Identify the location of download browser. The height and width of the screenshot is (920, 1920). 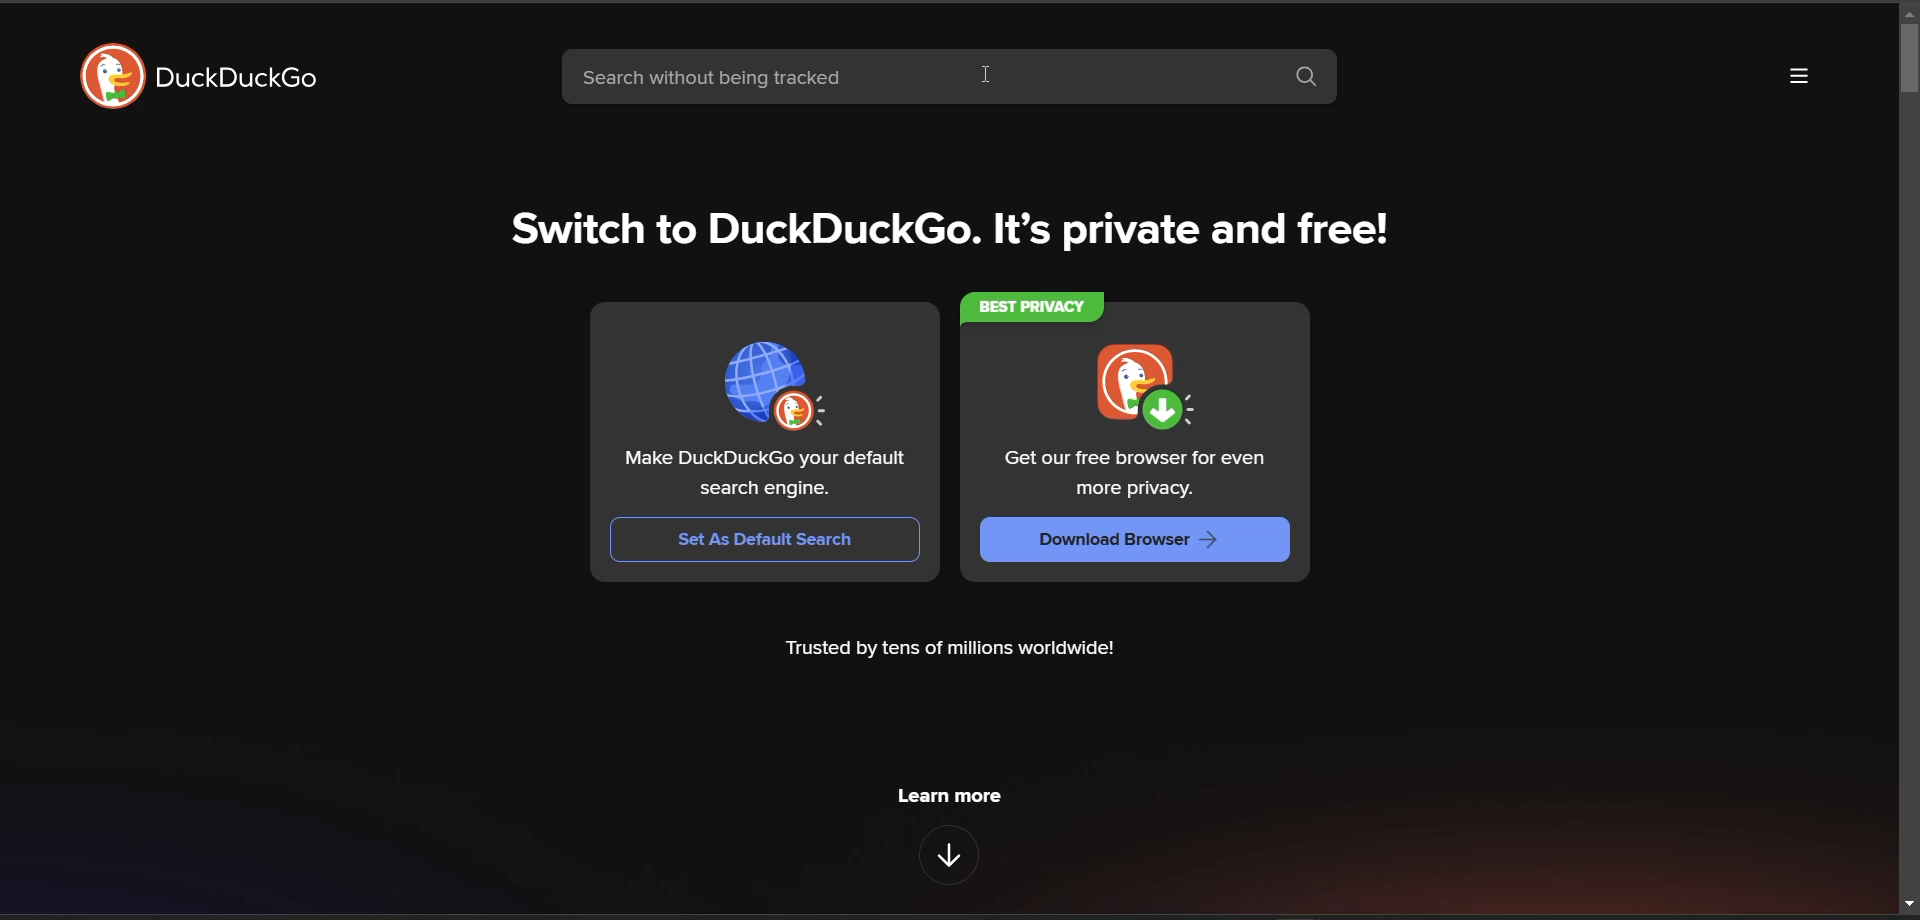
(1136, 540).